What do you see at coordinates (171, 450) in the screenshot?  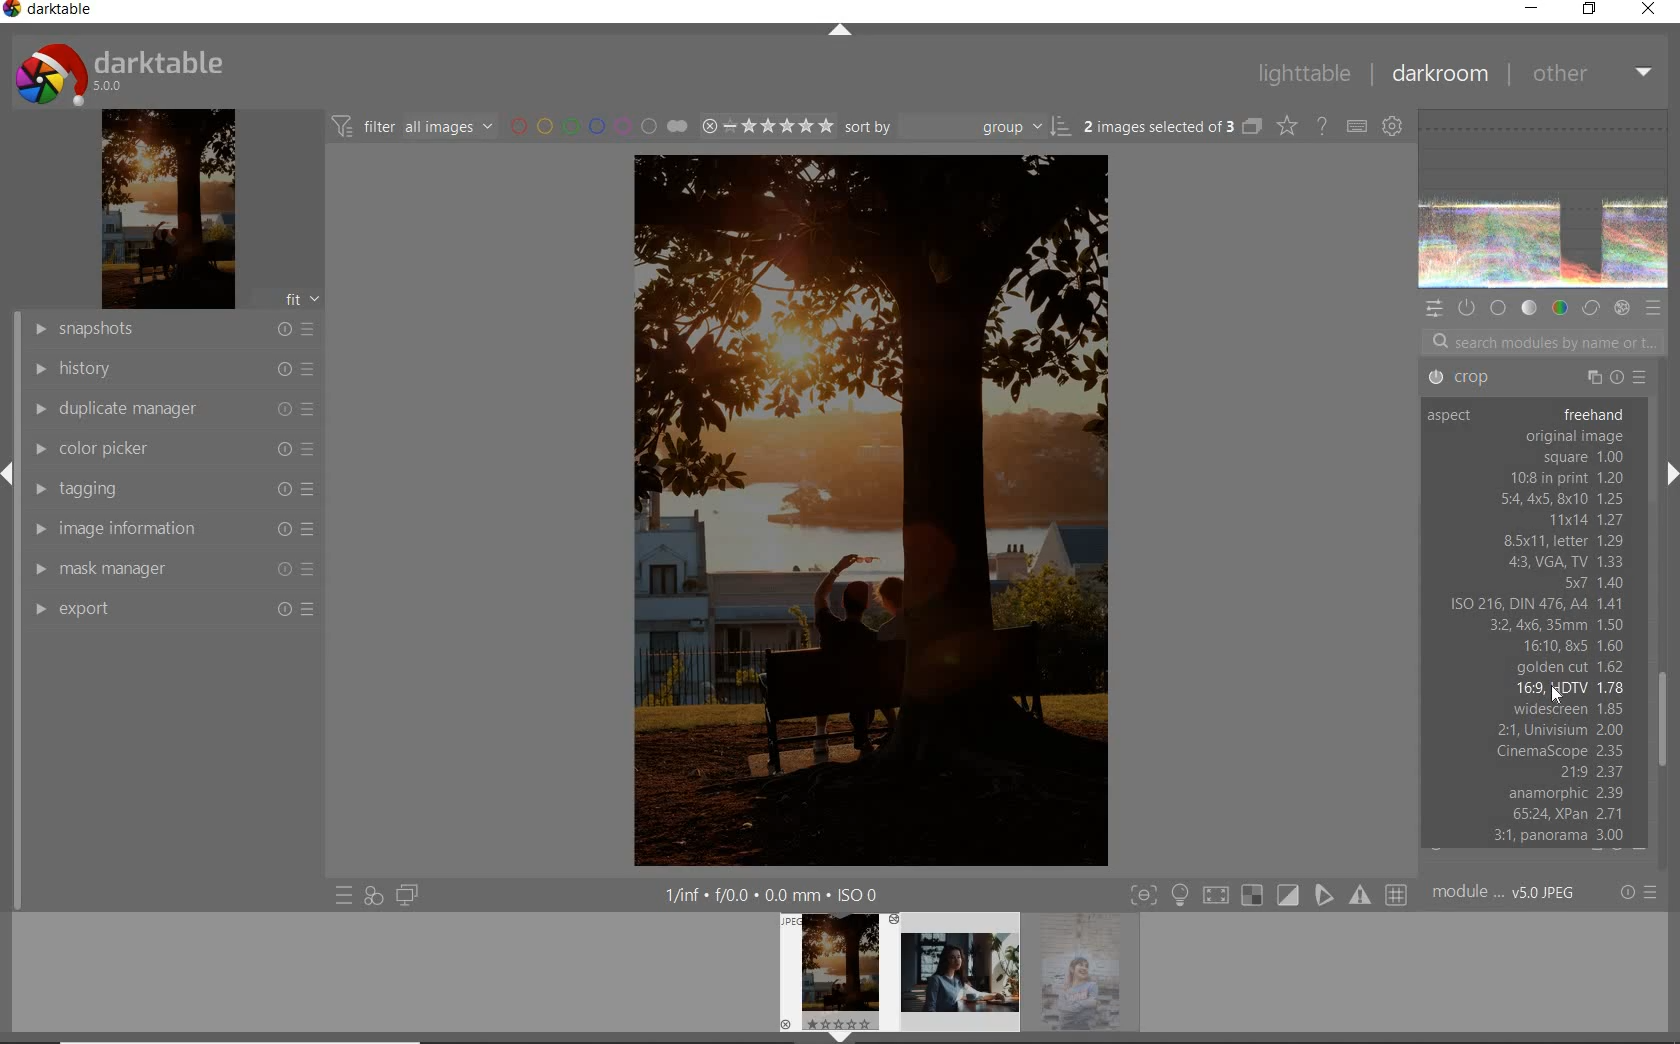 I see `color picker` at bounding box center [171, 450].